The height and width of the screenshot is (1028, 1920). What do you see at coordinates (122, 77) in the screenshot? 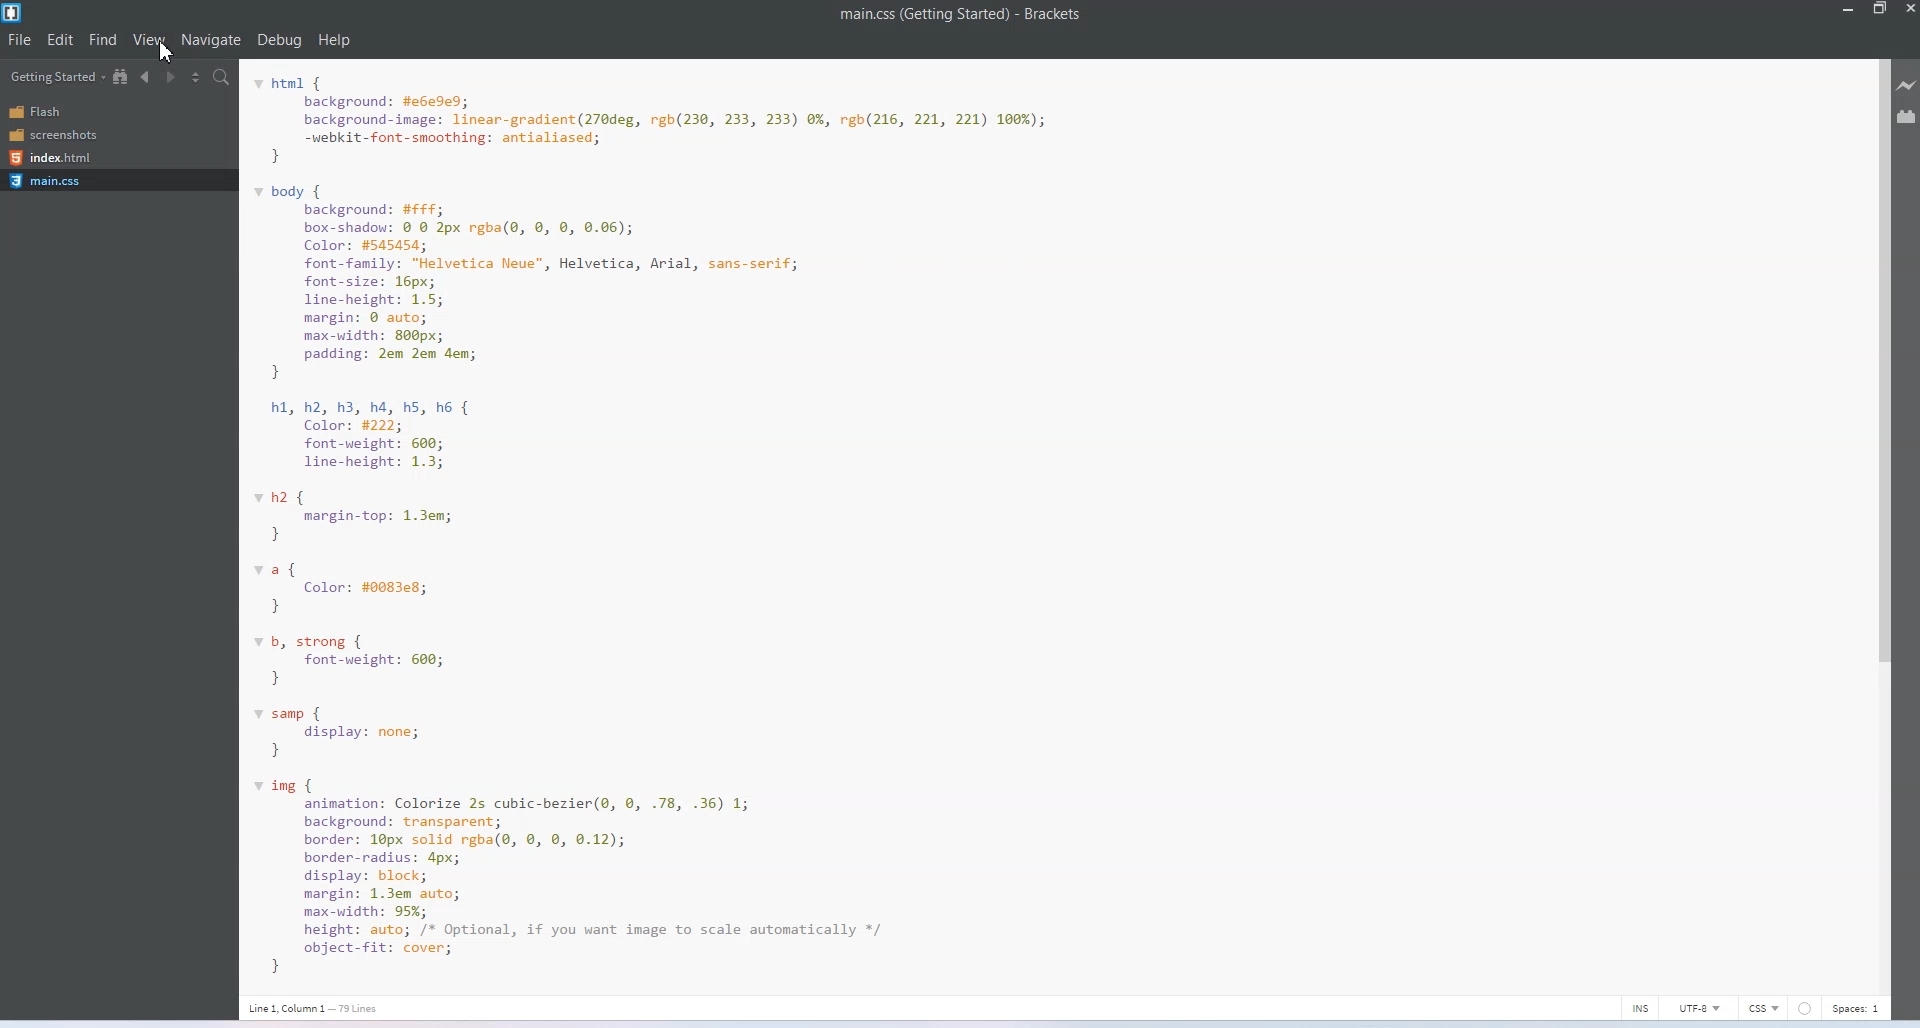
I see `Show in the file Tree` at bounding box center [122, 77].